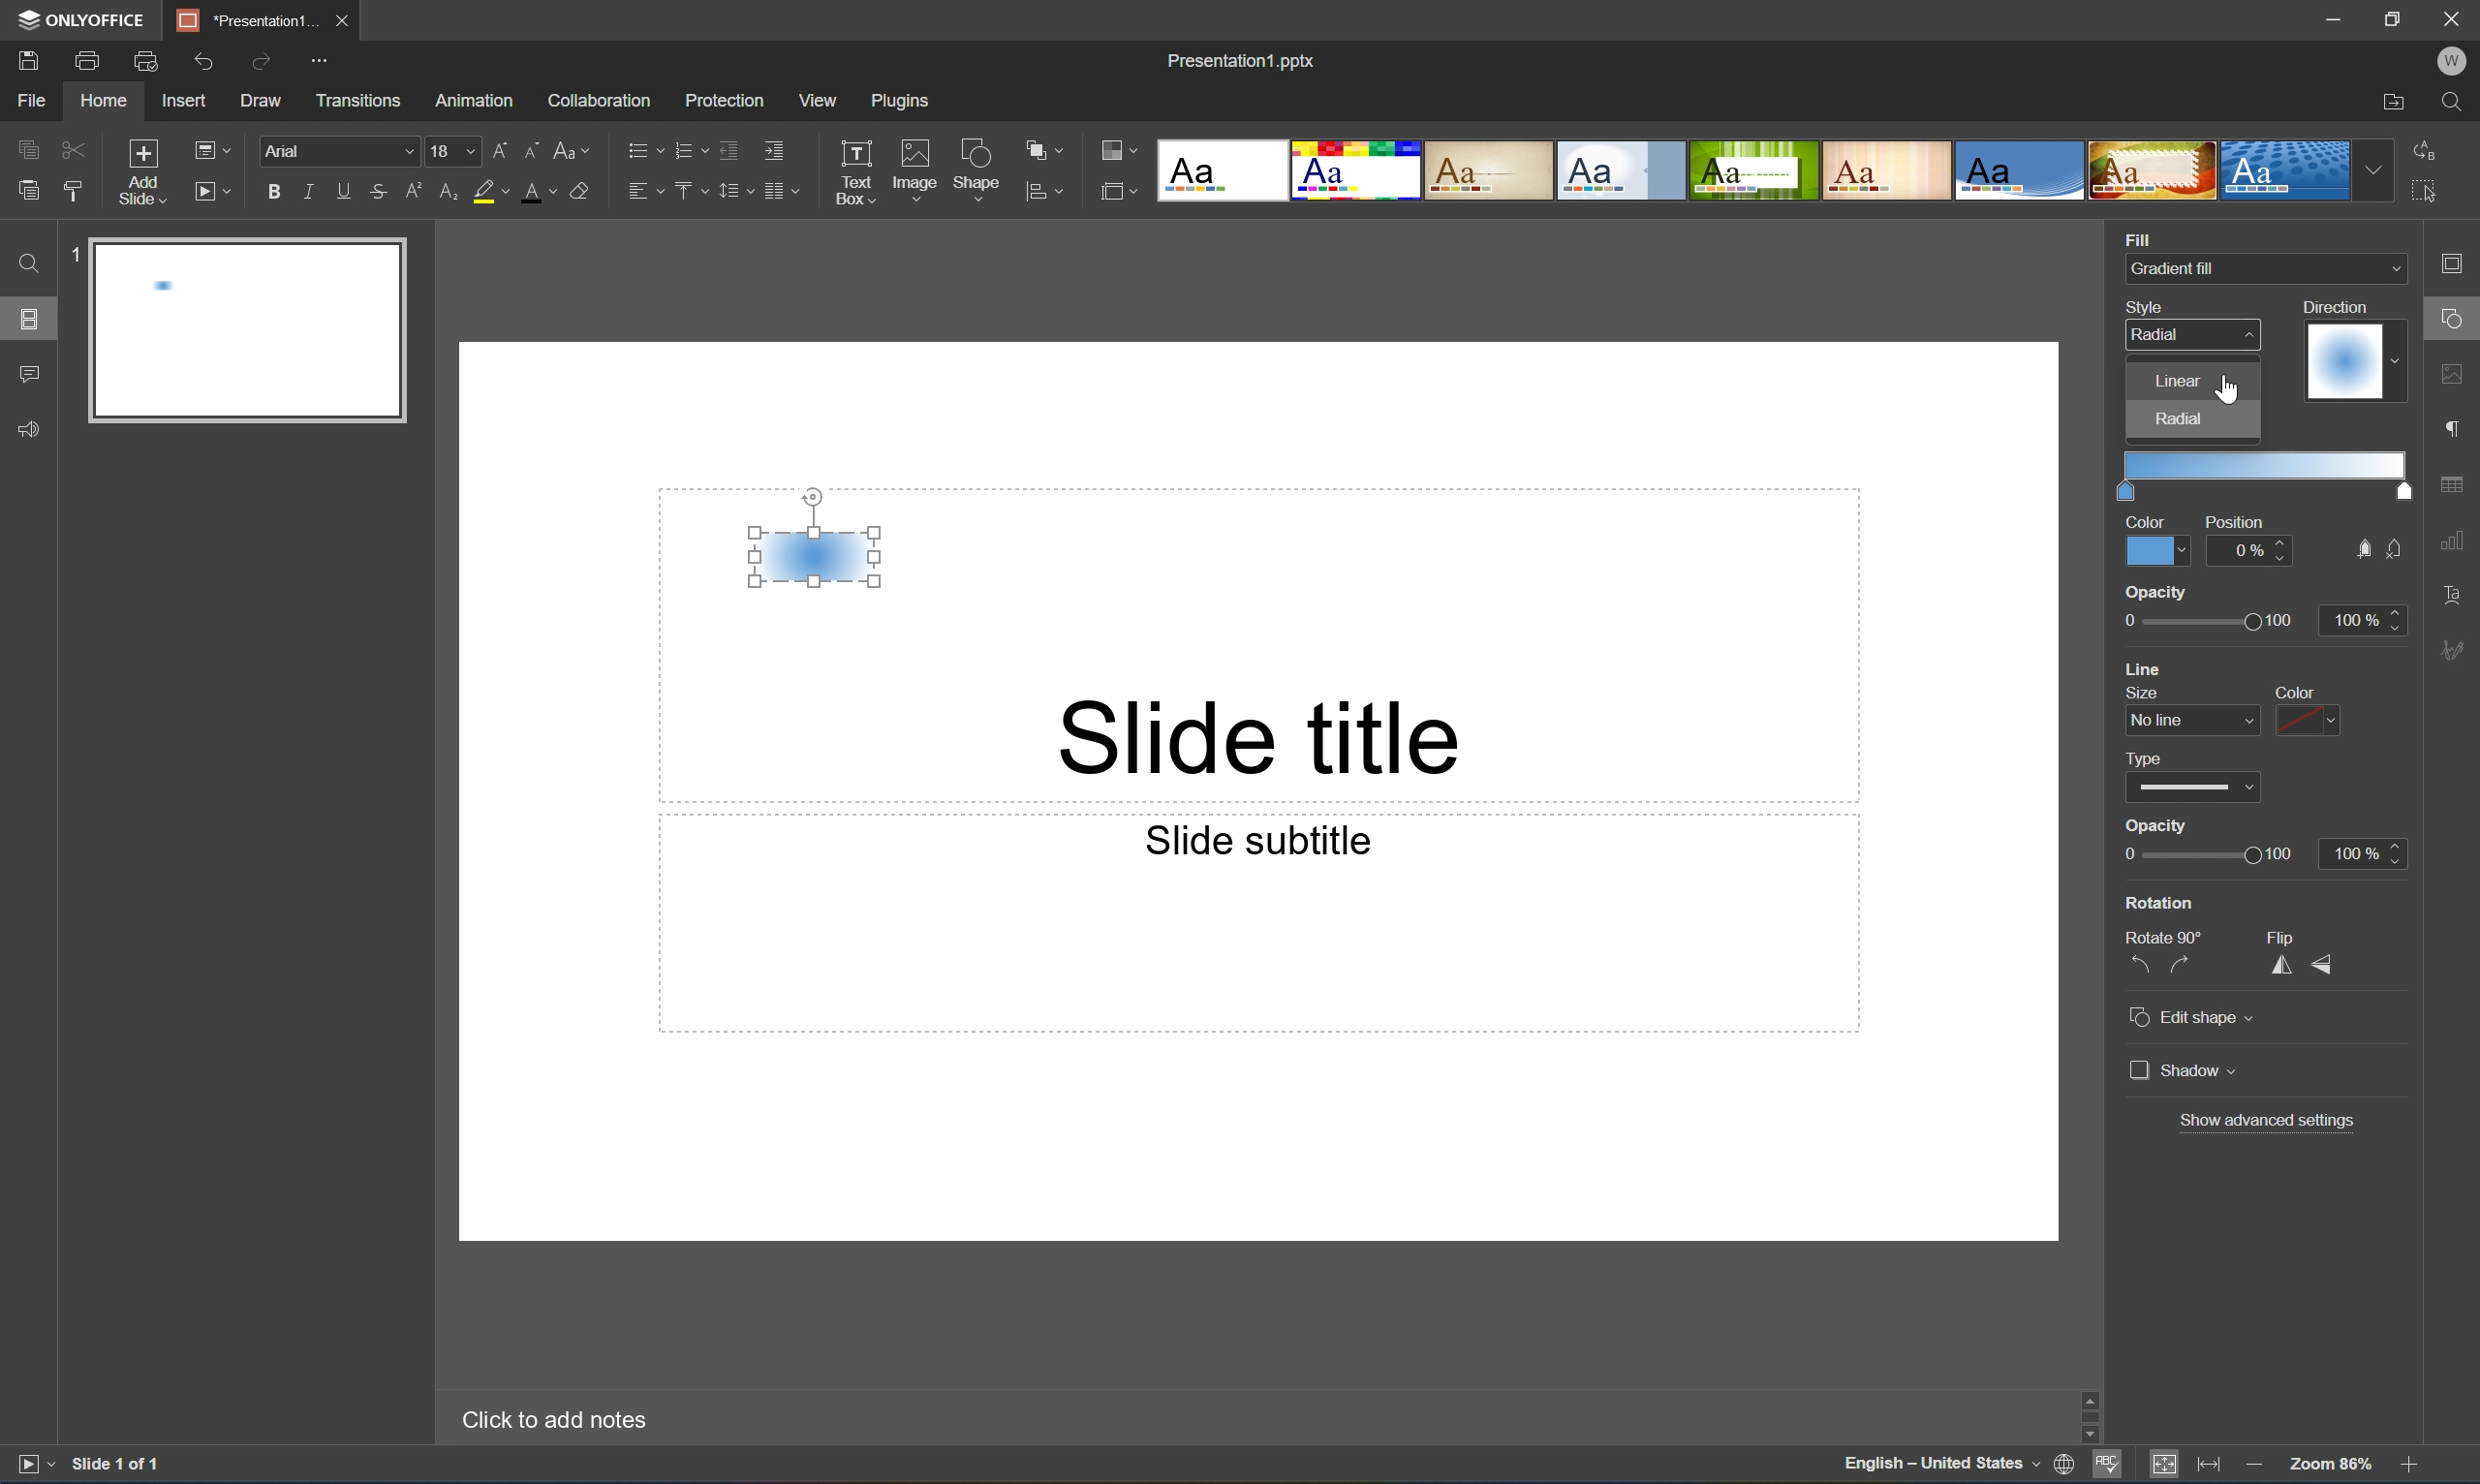 The width and height of the screenshot is (2480, 1484). Describe the element at coordinates (2431, 197) in the screenshot. I see `Select all` at that location.